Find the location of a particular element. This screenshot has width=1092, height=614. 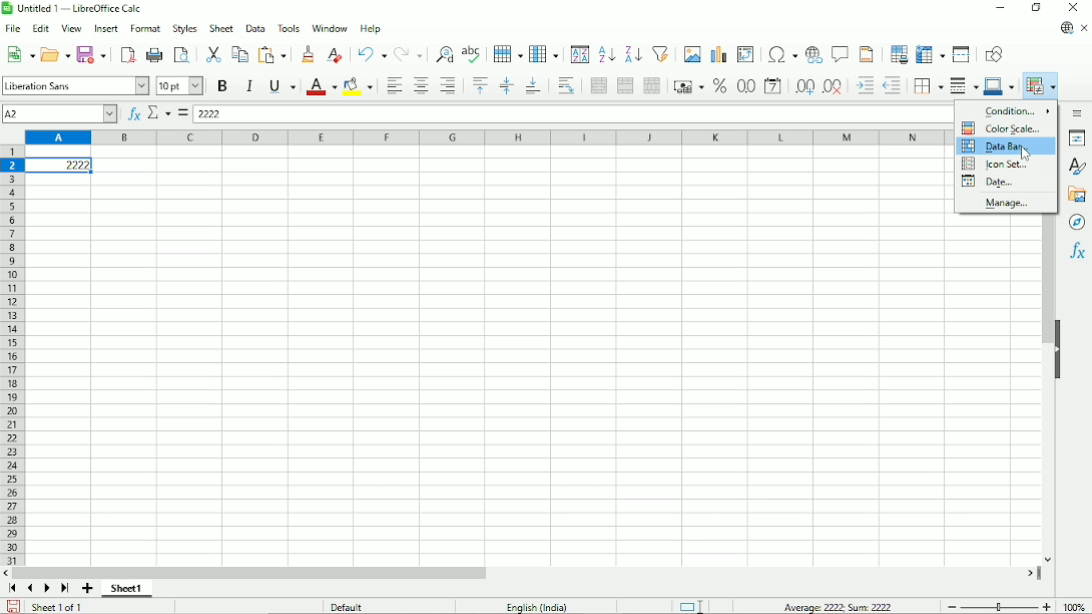

Vertical scrollbar is located at coordinates (1048, 281).